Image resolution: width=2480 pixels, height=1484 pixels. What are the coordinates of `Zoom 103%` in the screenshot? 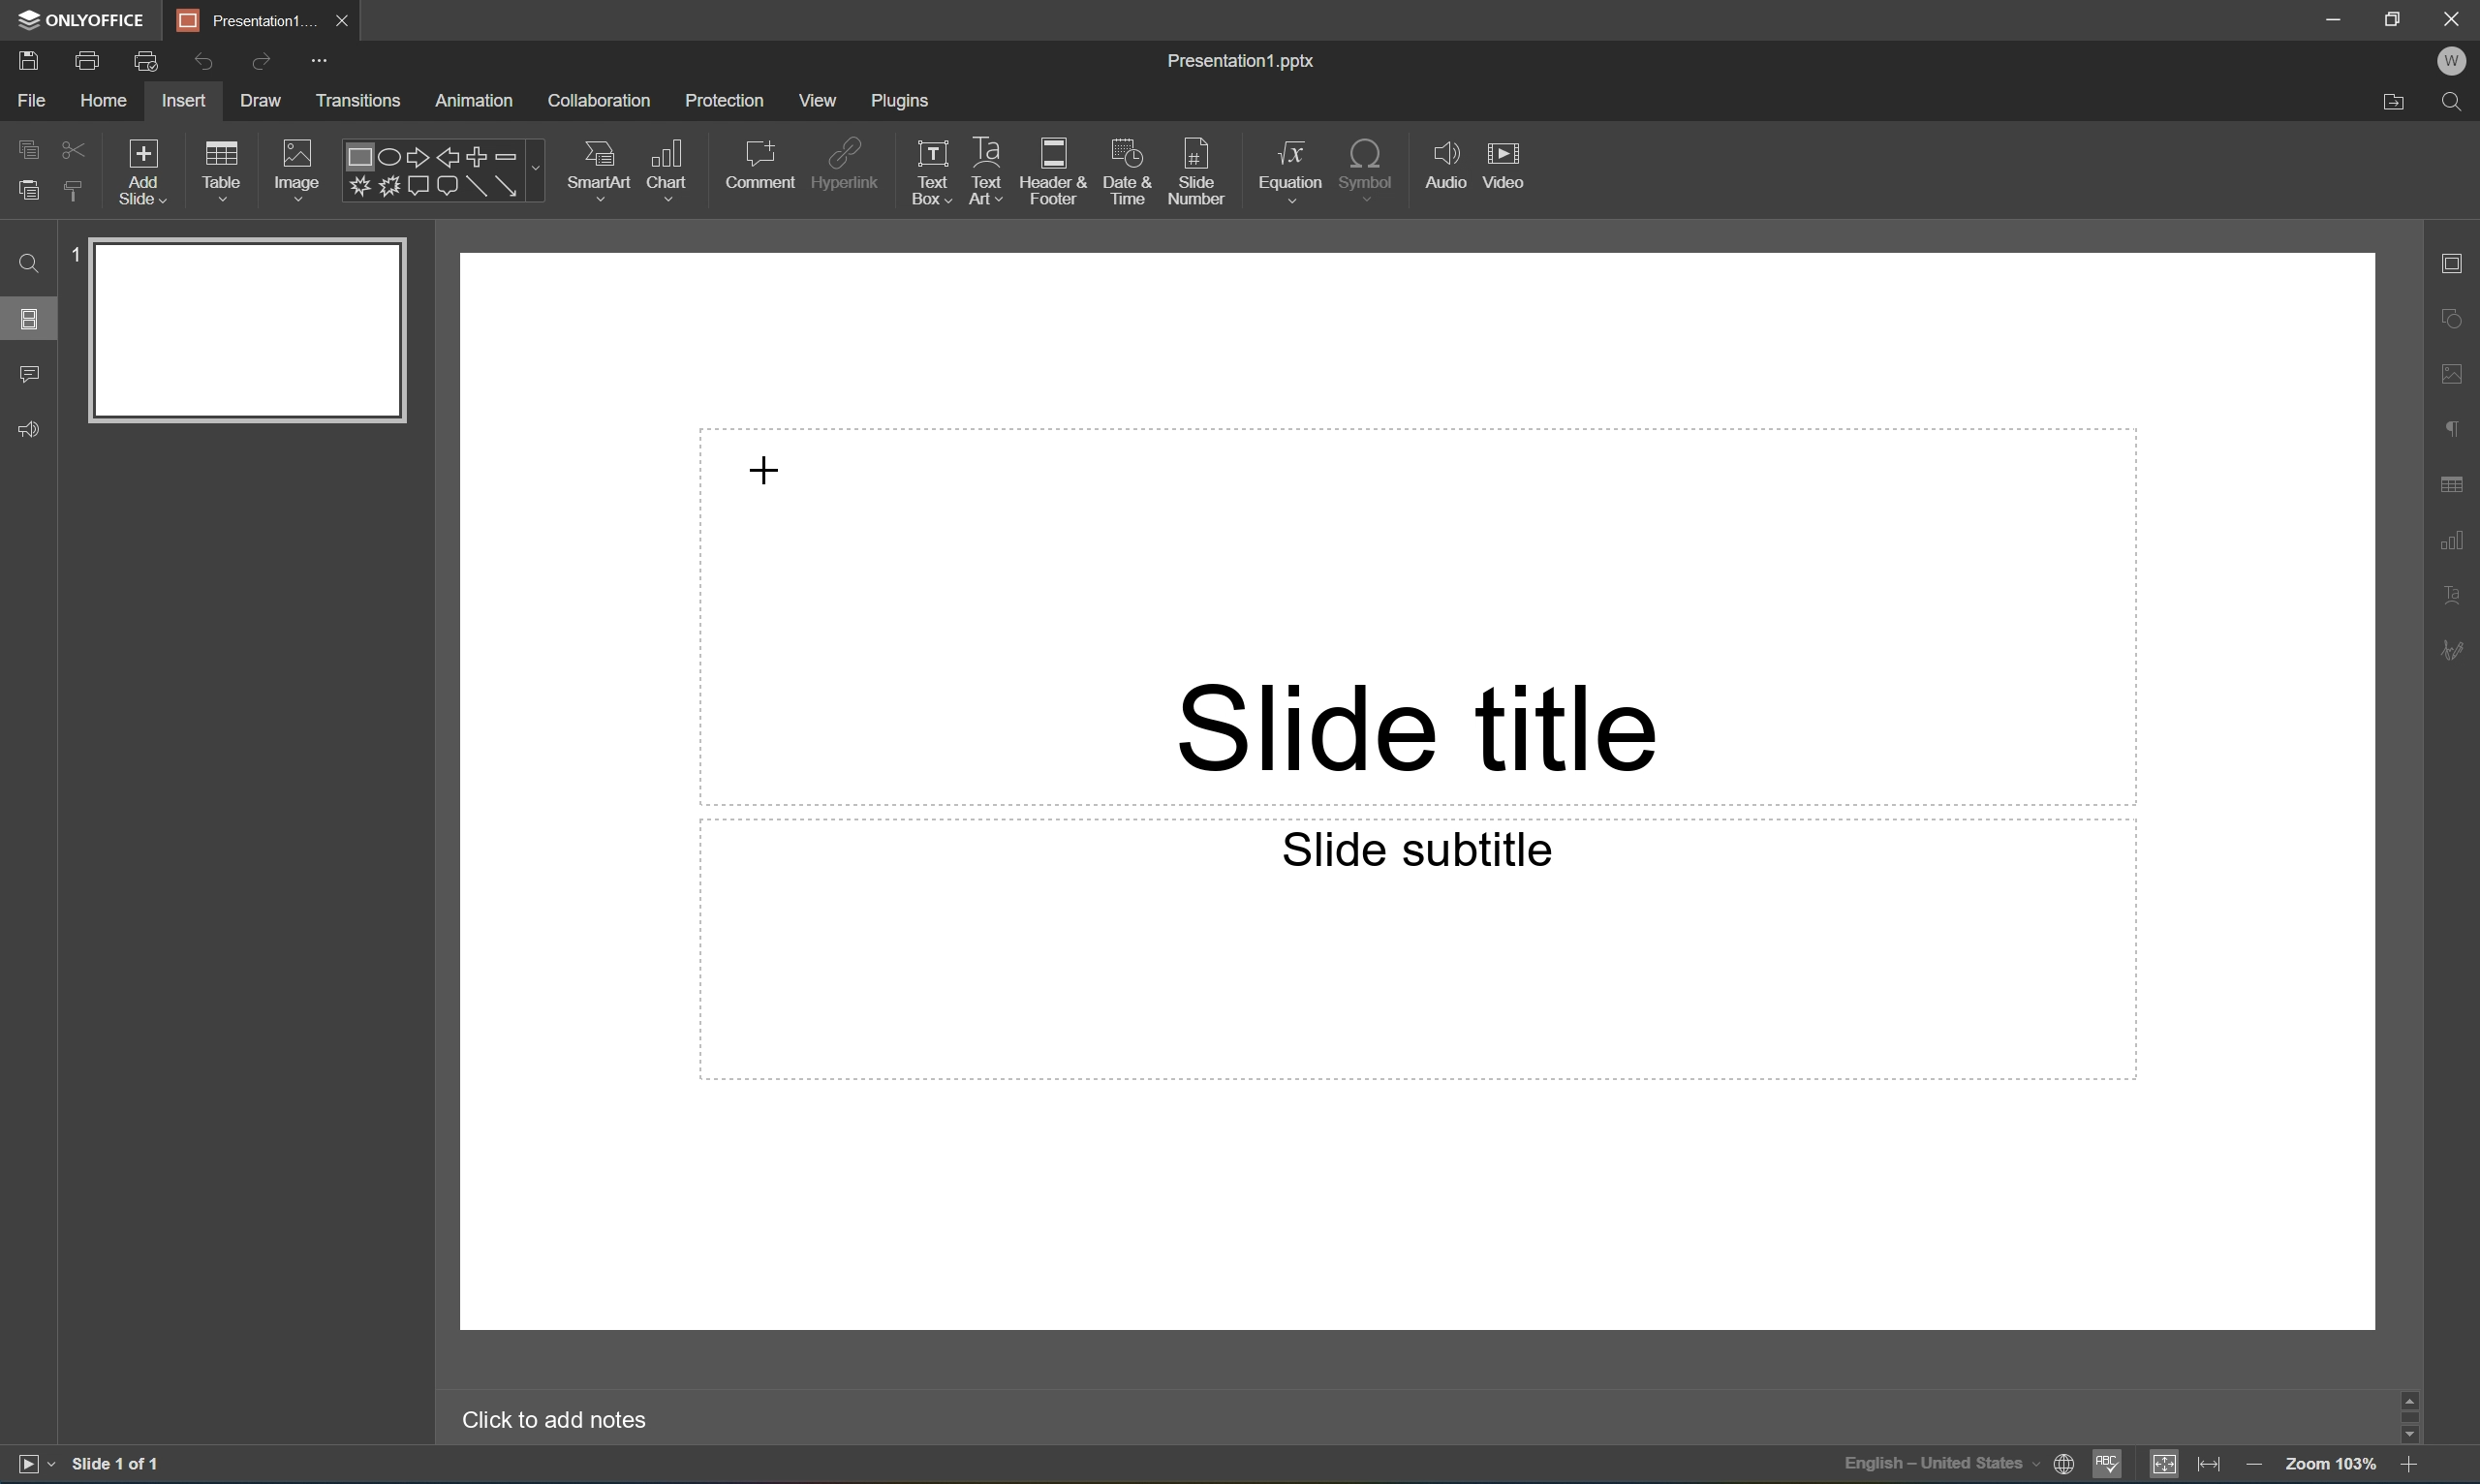 It's located at (2330, 1463).